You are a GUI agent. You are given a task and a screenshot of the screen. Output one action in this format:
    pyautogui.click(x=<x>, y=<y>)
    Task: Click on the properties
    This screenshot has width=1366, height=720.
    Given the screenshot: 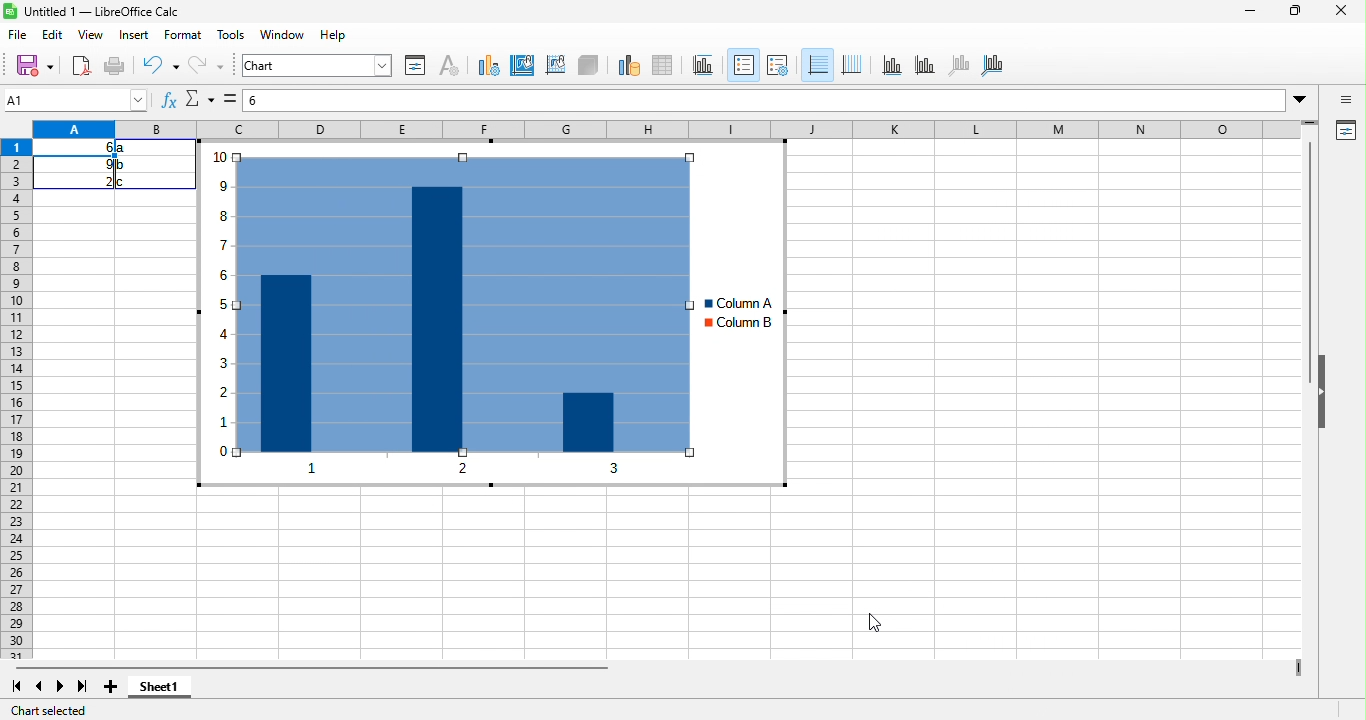 What is the action you would take?
    pyautogui.click(x=1346, y=131)
    